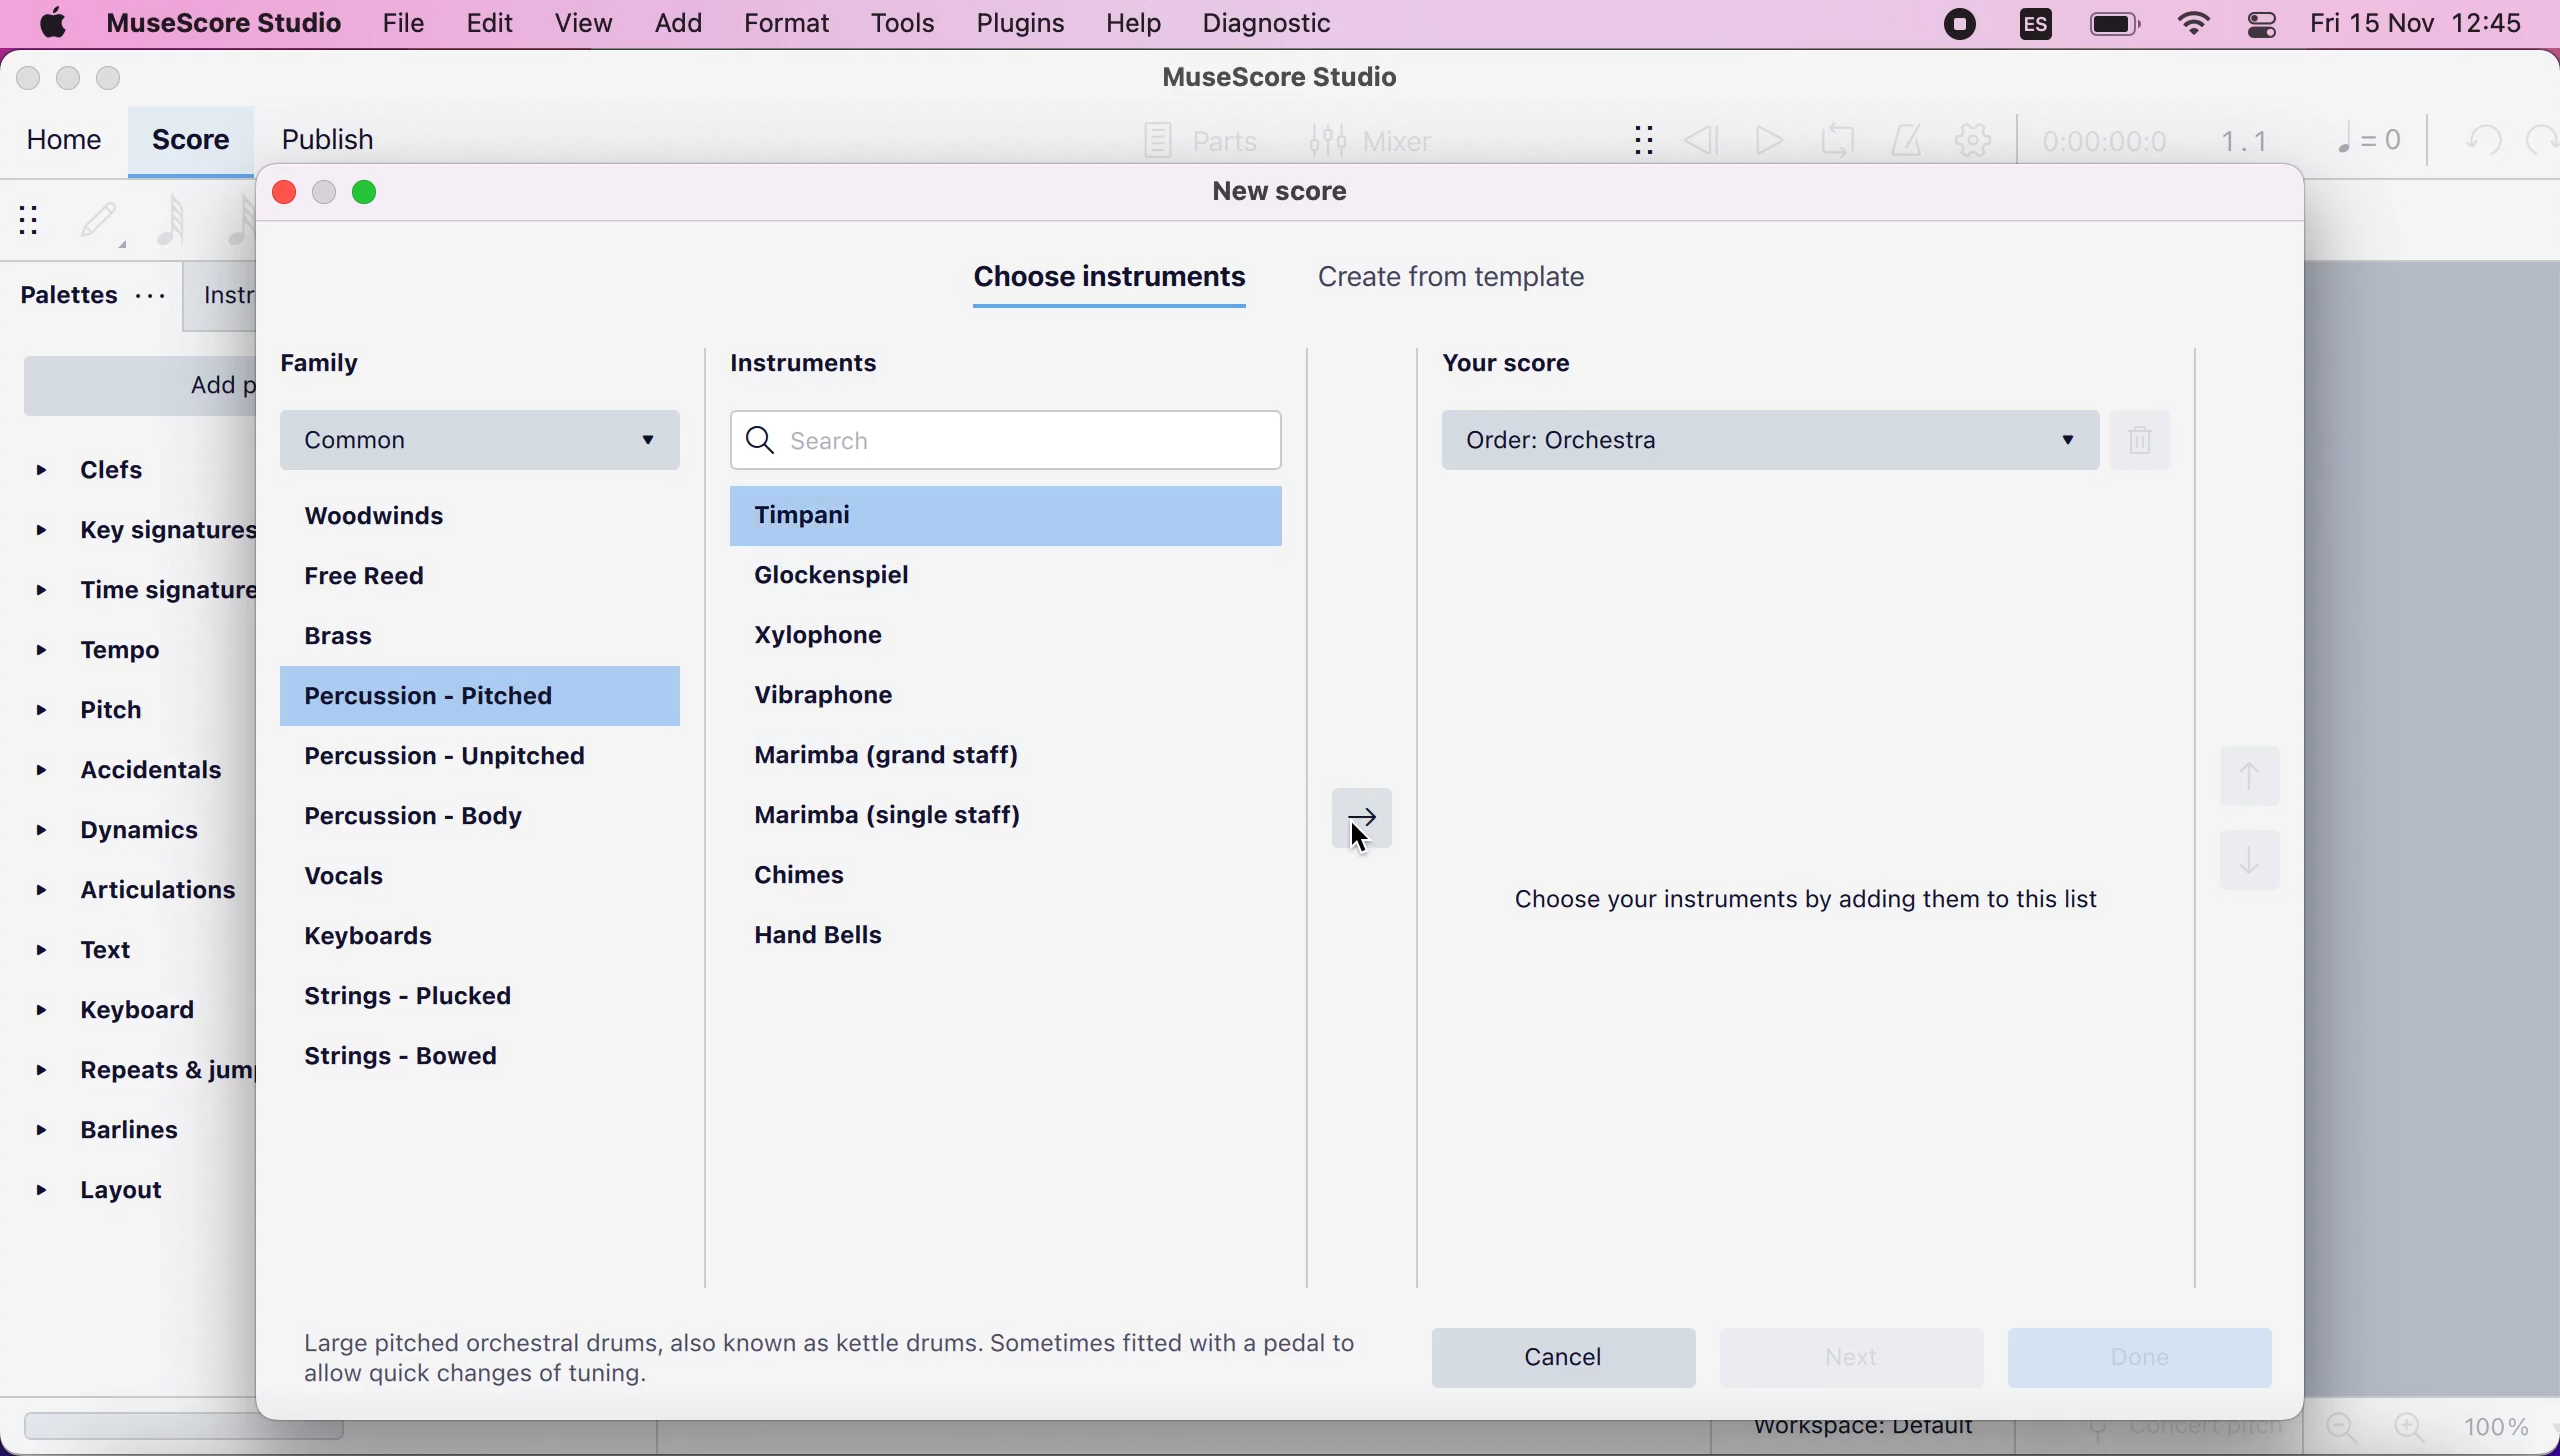  Describe the element at coordinates (109, 651) in the screenshot. I see `tempo` at that location.